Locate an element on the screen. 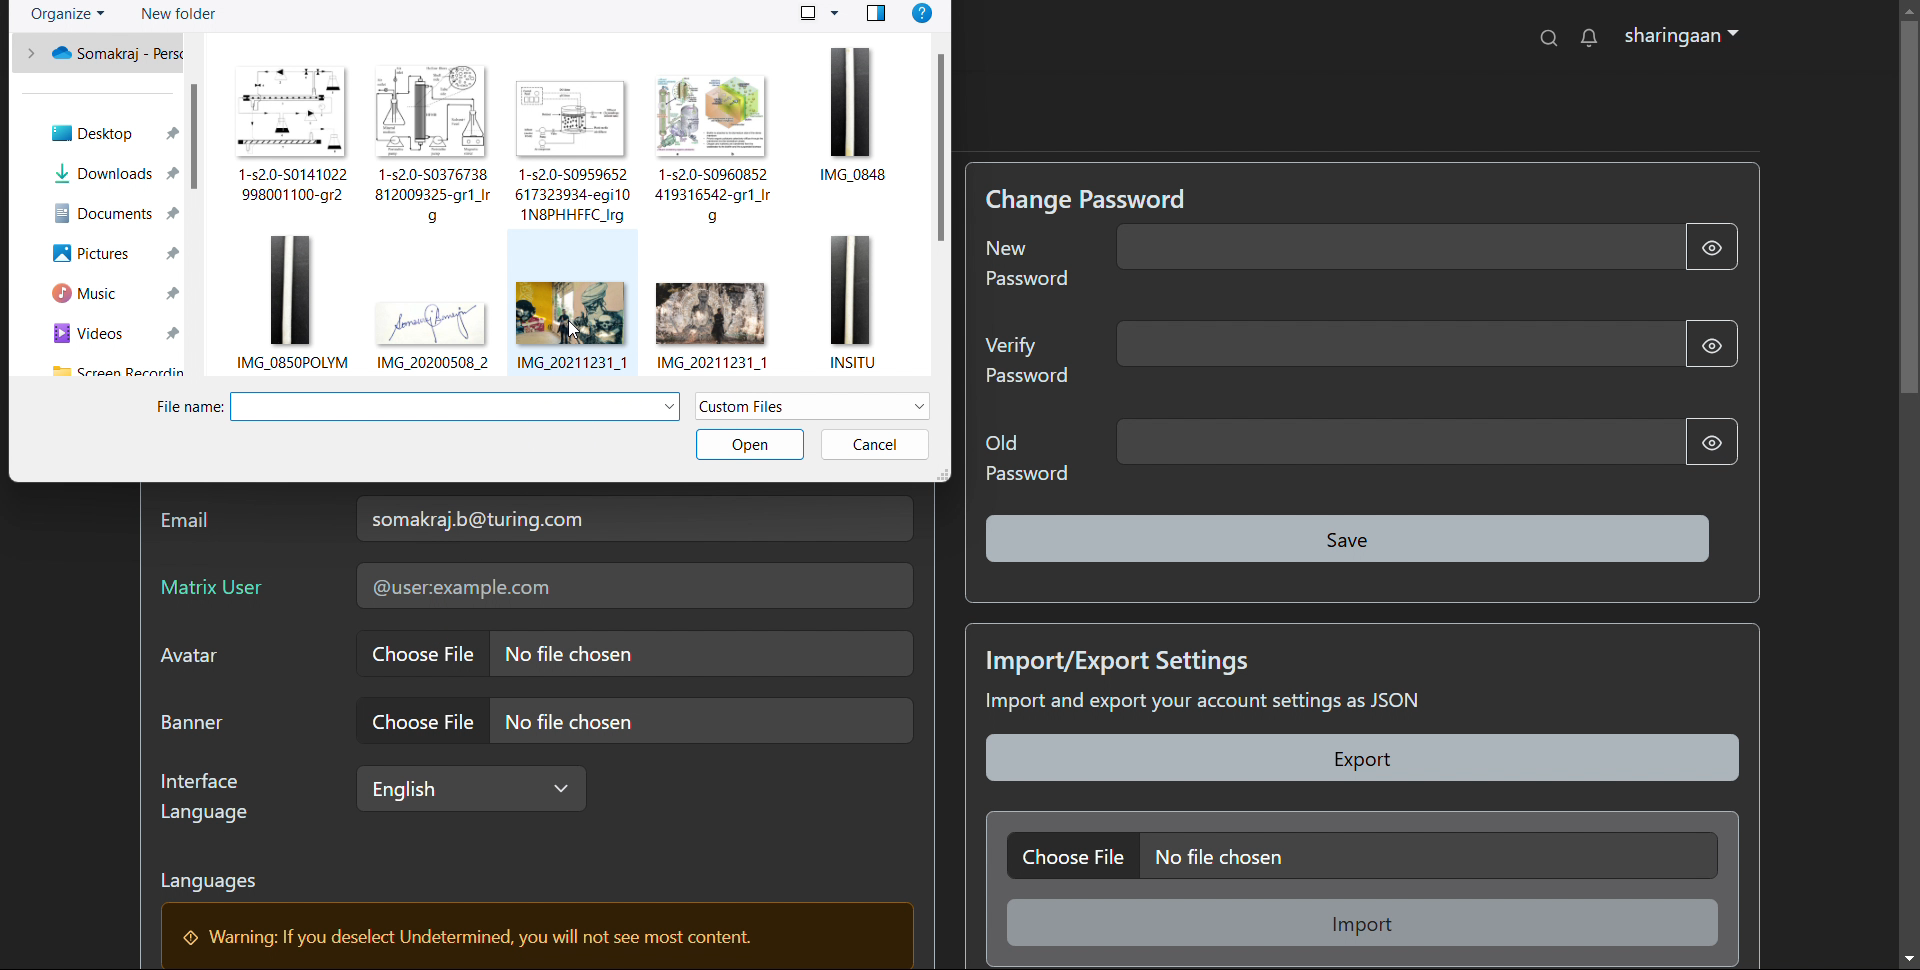 The height and width of the screenshot is (970, 1920). image 5 is located at coordinates (863, 137).